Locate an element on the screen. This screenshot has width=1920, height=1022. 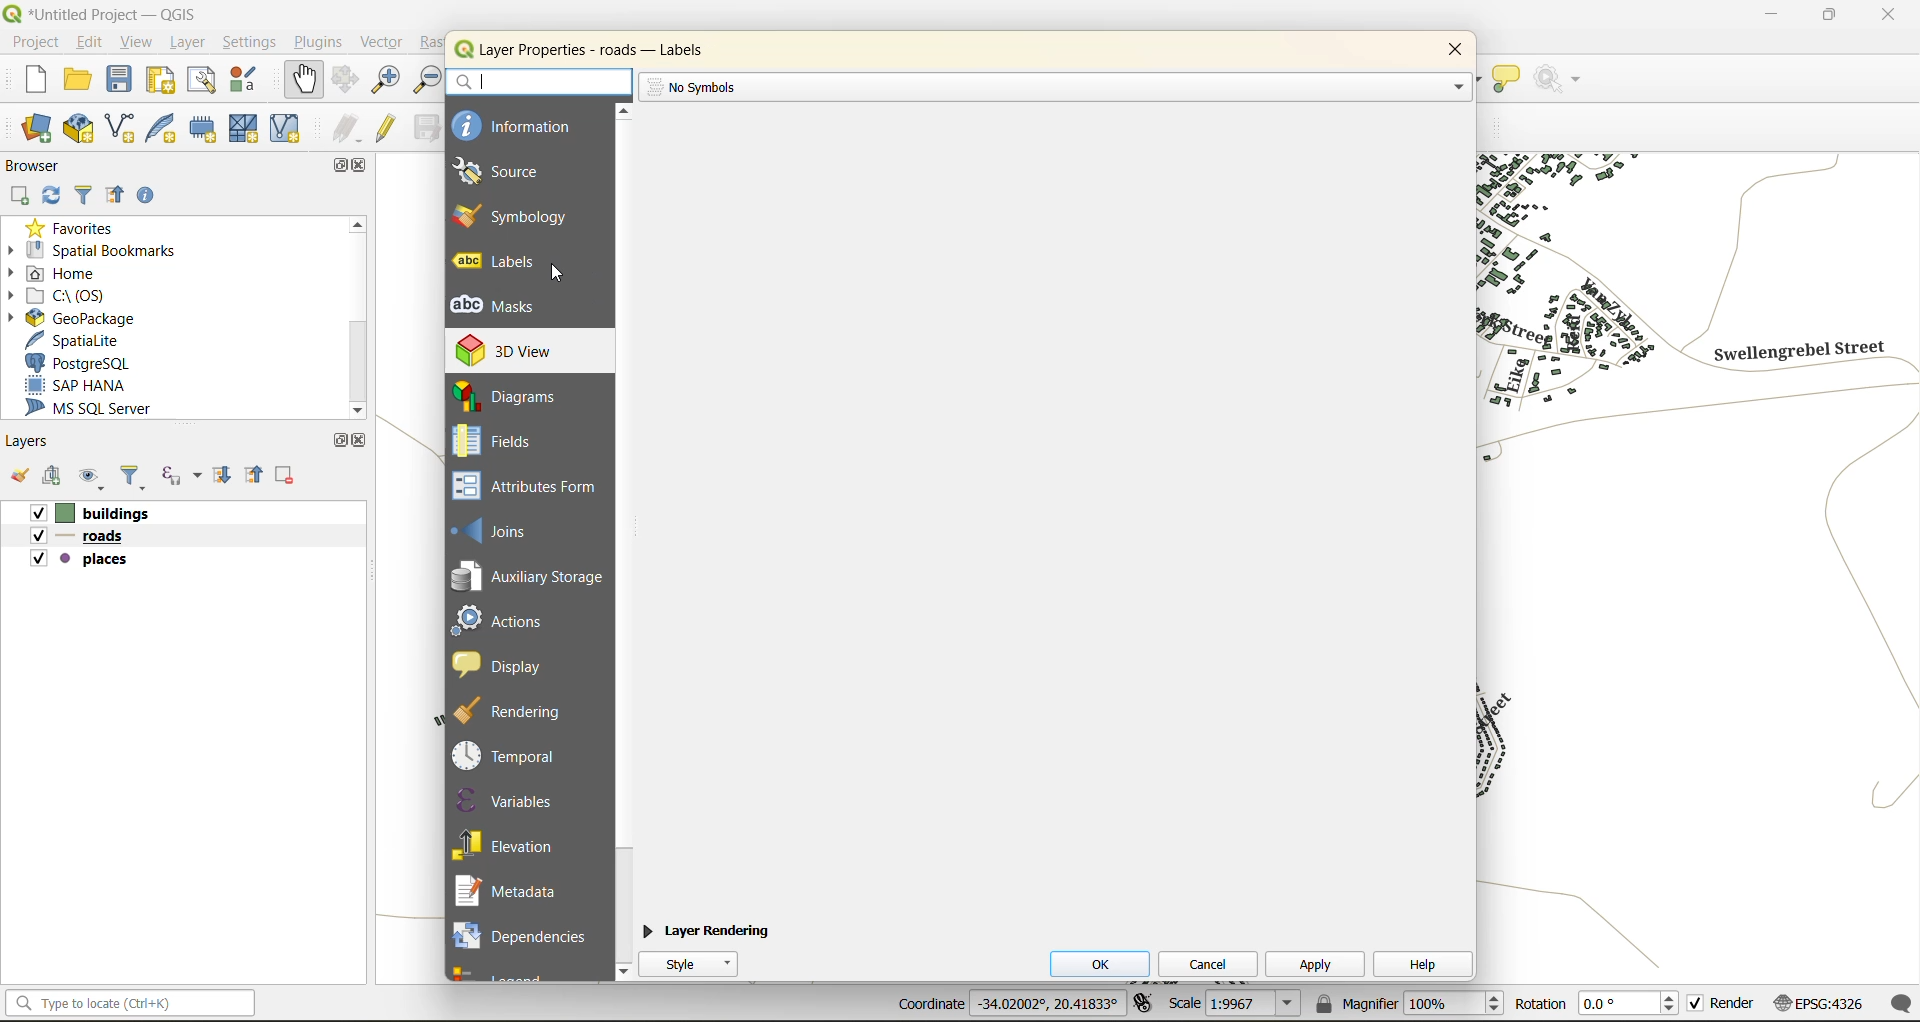
print layout is located at coordinates (162, 82).